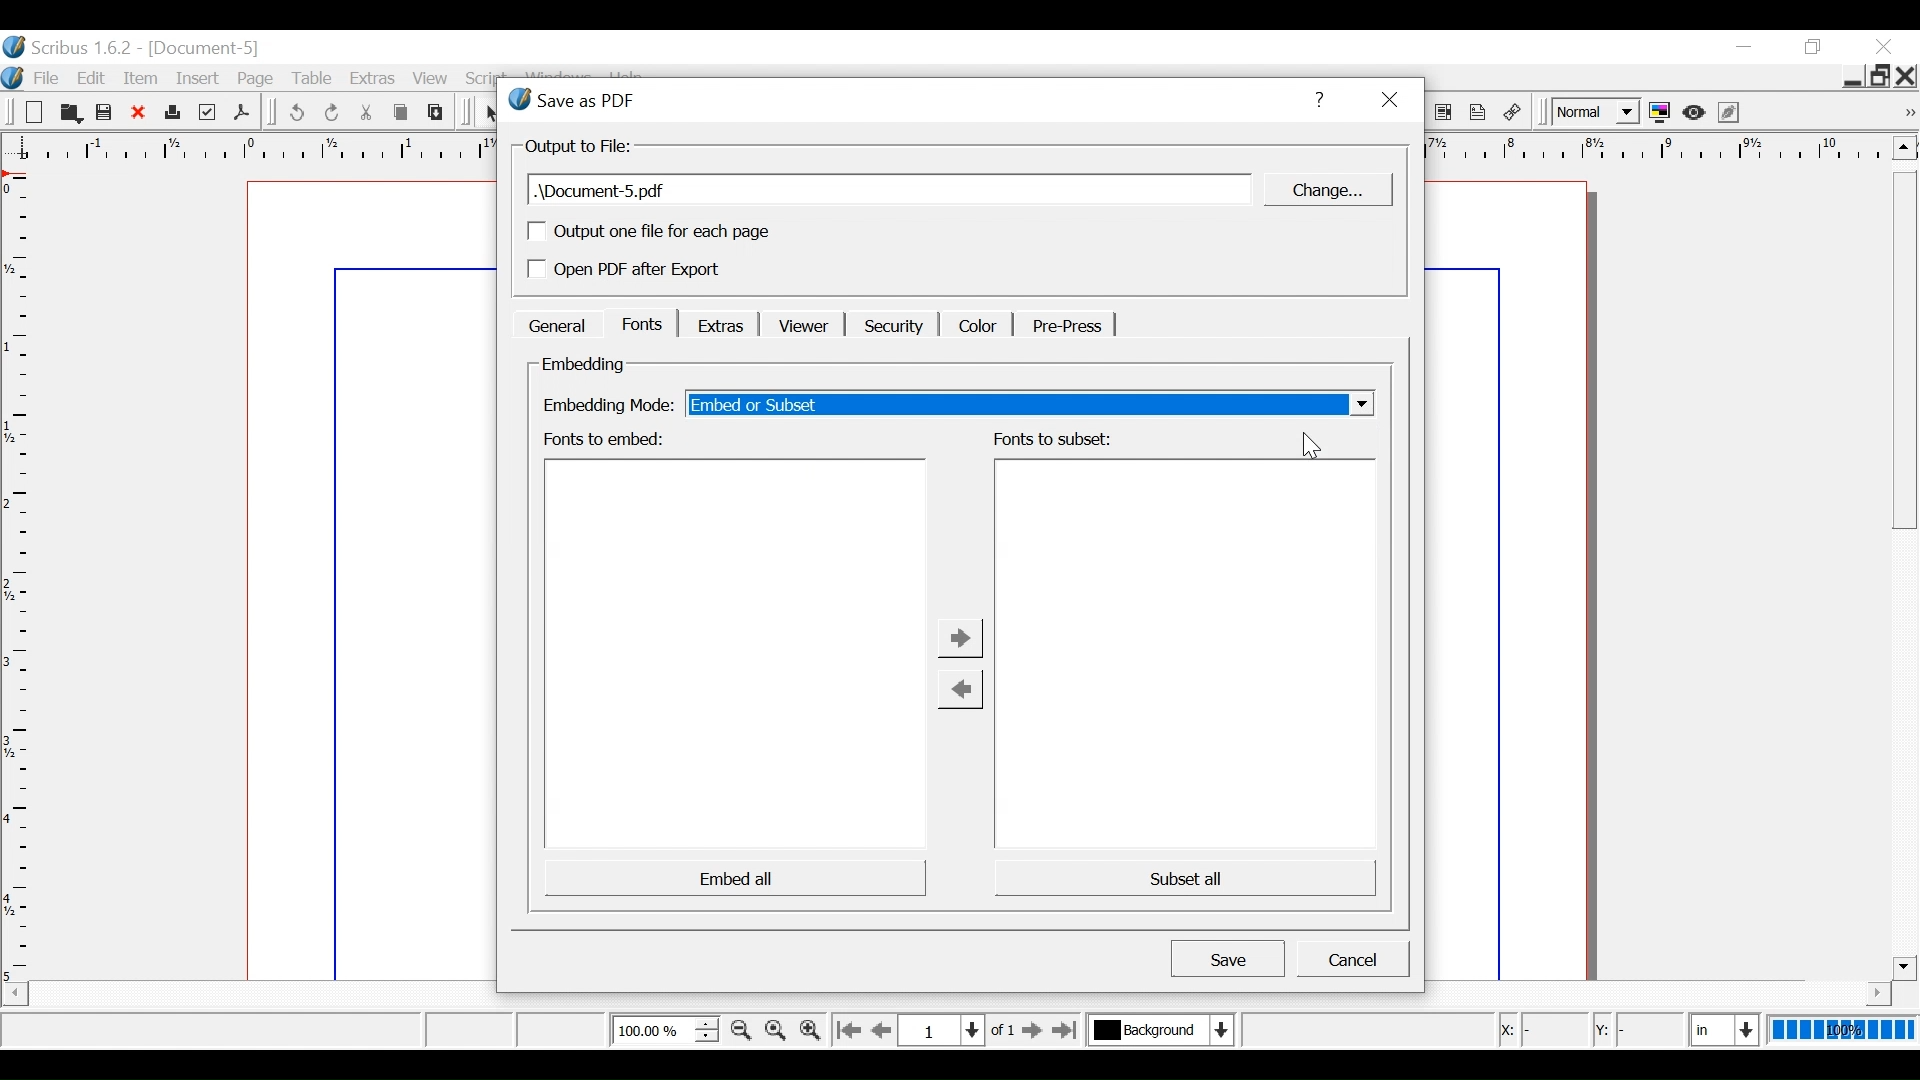 Image resolution: width=1920 pixels, height=1080 pixels. What do you see at coordinates (1816, 47) in the screenshot?
I see `minimize` at bounding box center [1816, 47].